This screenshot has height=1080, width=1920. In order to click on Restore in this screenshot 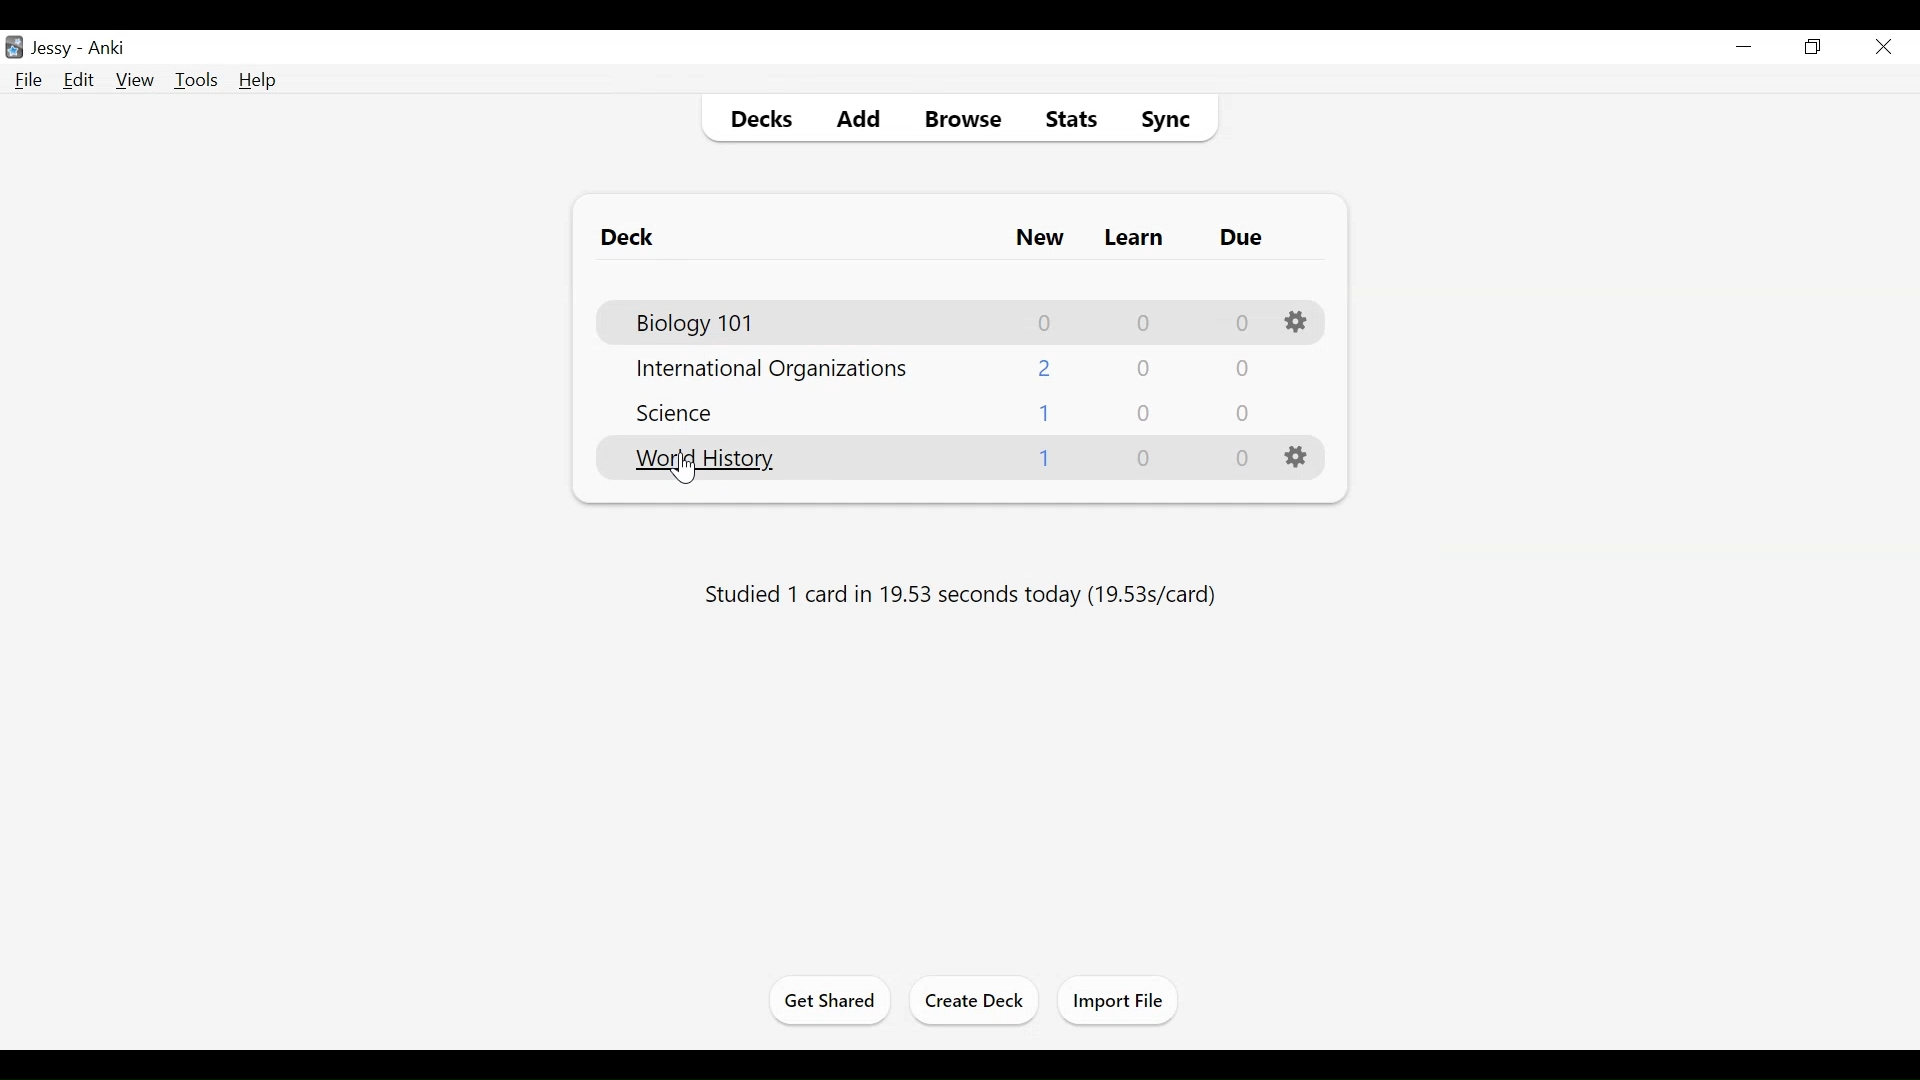, I will do `click(1814, 48)`.